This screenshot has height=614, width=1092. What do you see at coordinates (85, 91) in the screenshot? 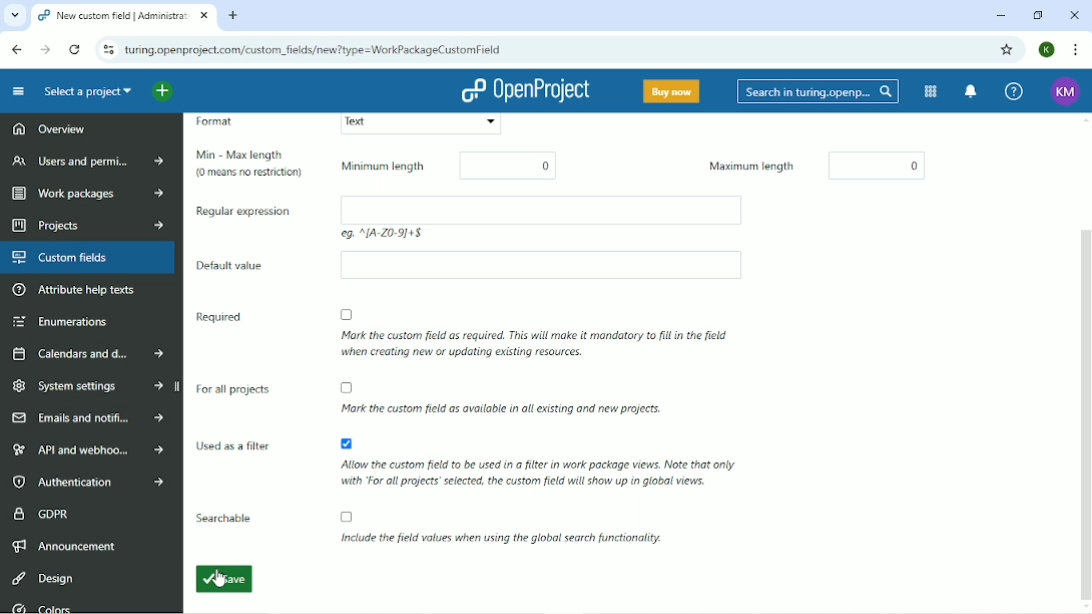
I see `Select a project` at bounding box center [85, 91].